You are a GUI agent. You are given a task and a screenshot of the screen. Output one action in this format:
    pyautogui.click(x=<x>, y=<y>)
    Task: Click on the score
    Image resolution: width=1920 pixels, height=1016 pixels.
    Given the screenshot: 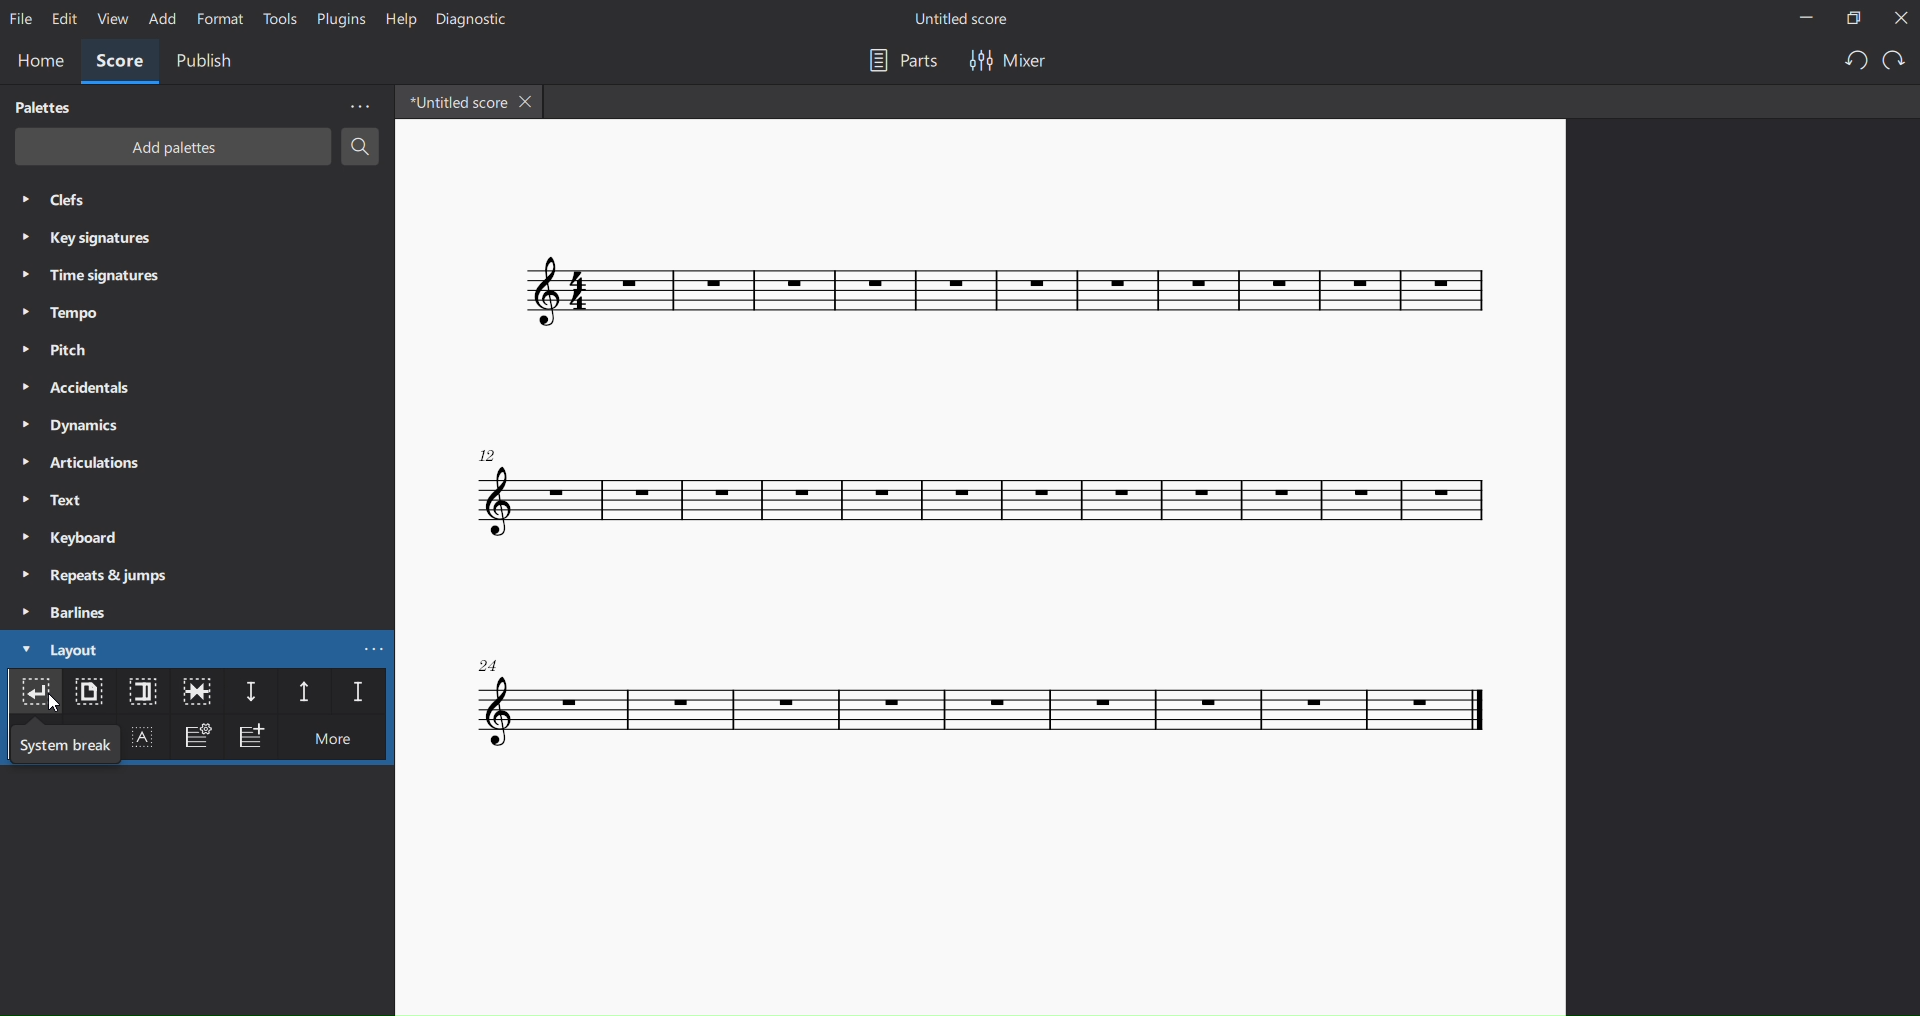 What is the action you would take?
    pyautogui.click(x=993, y=494)
    